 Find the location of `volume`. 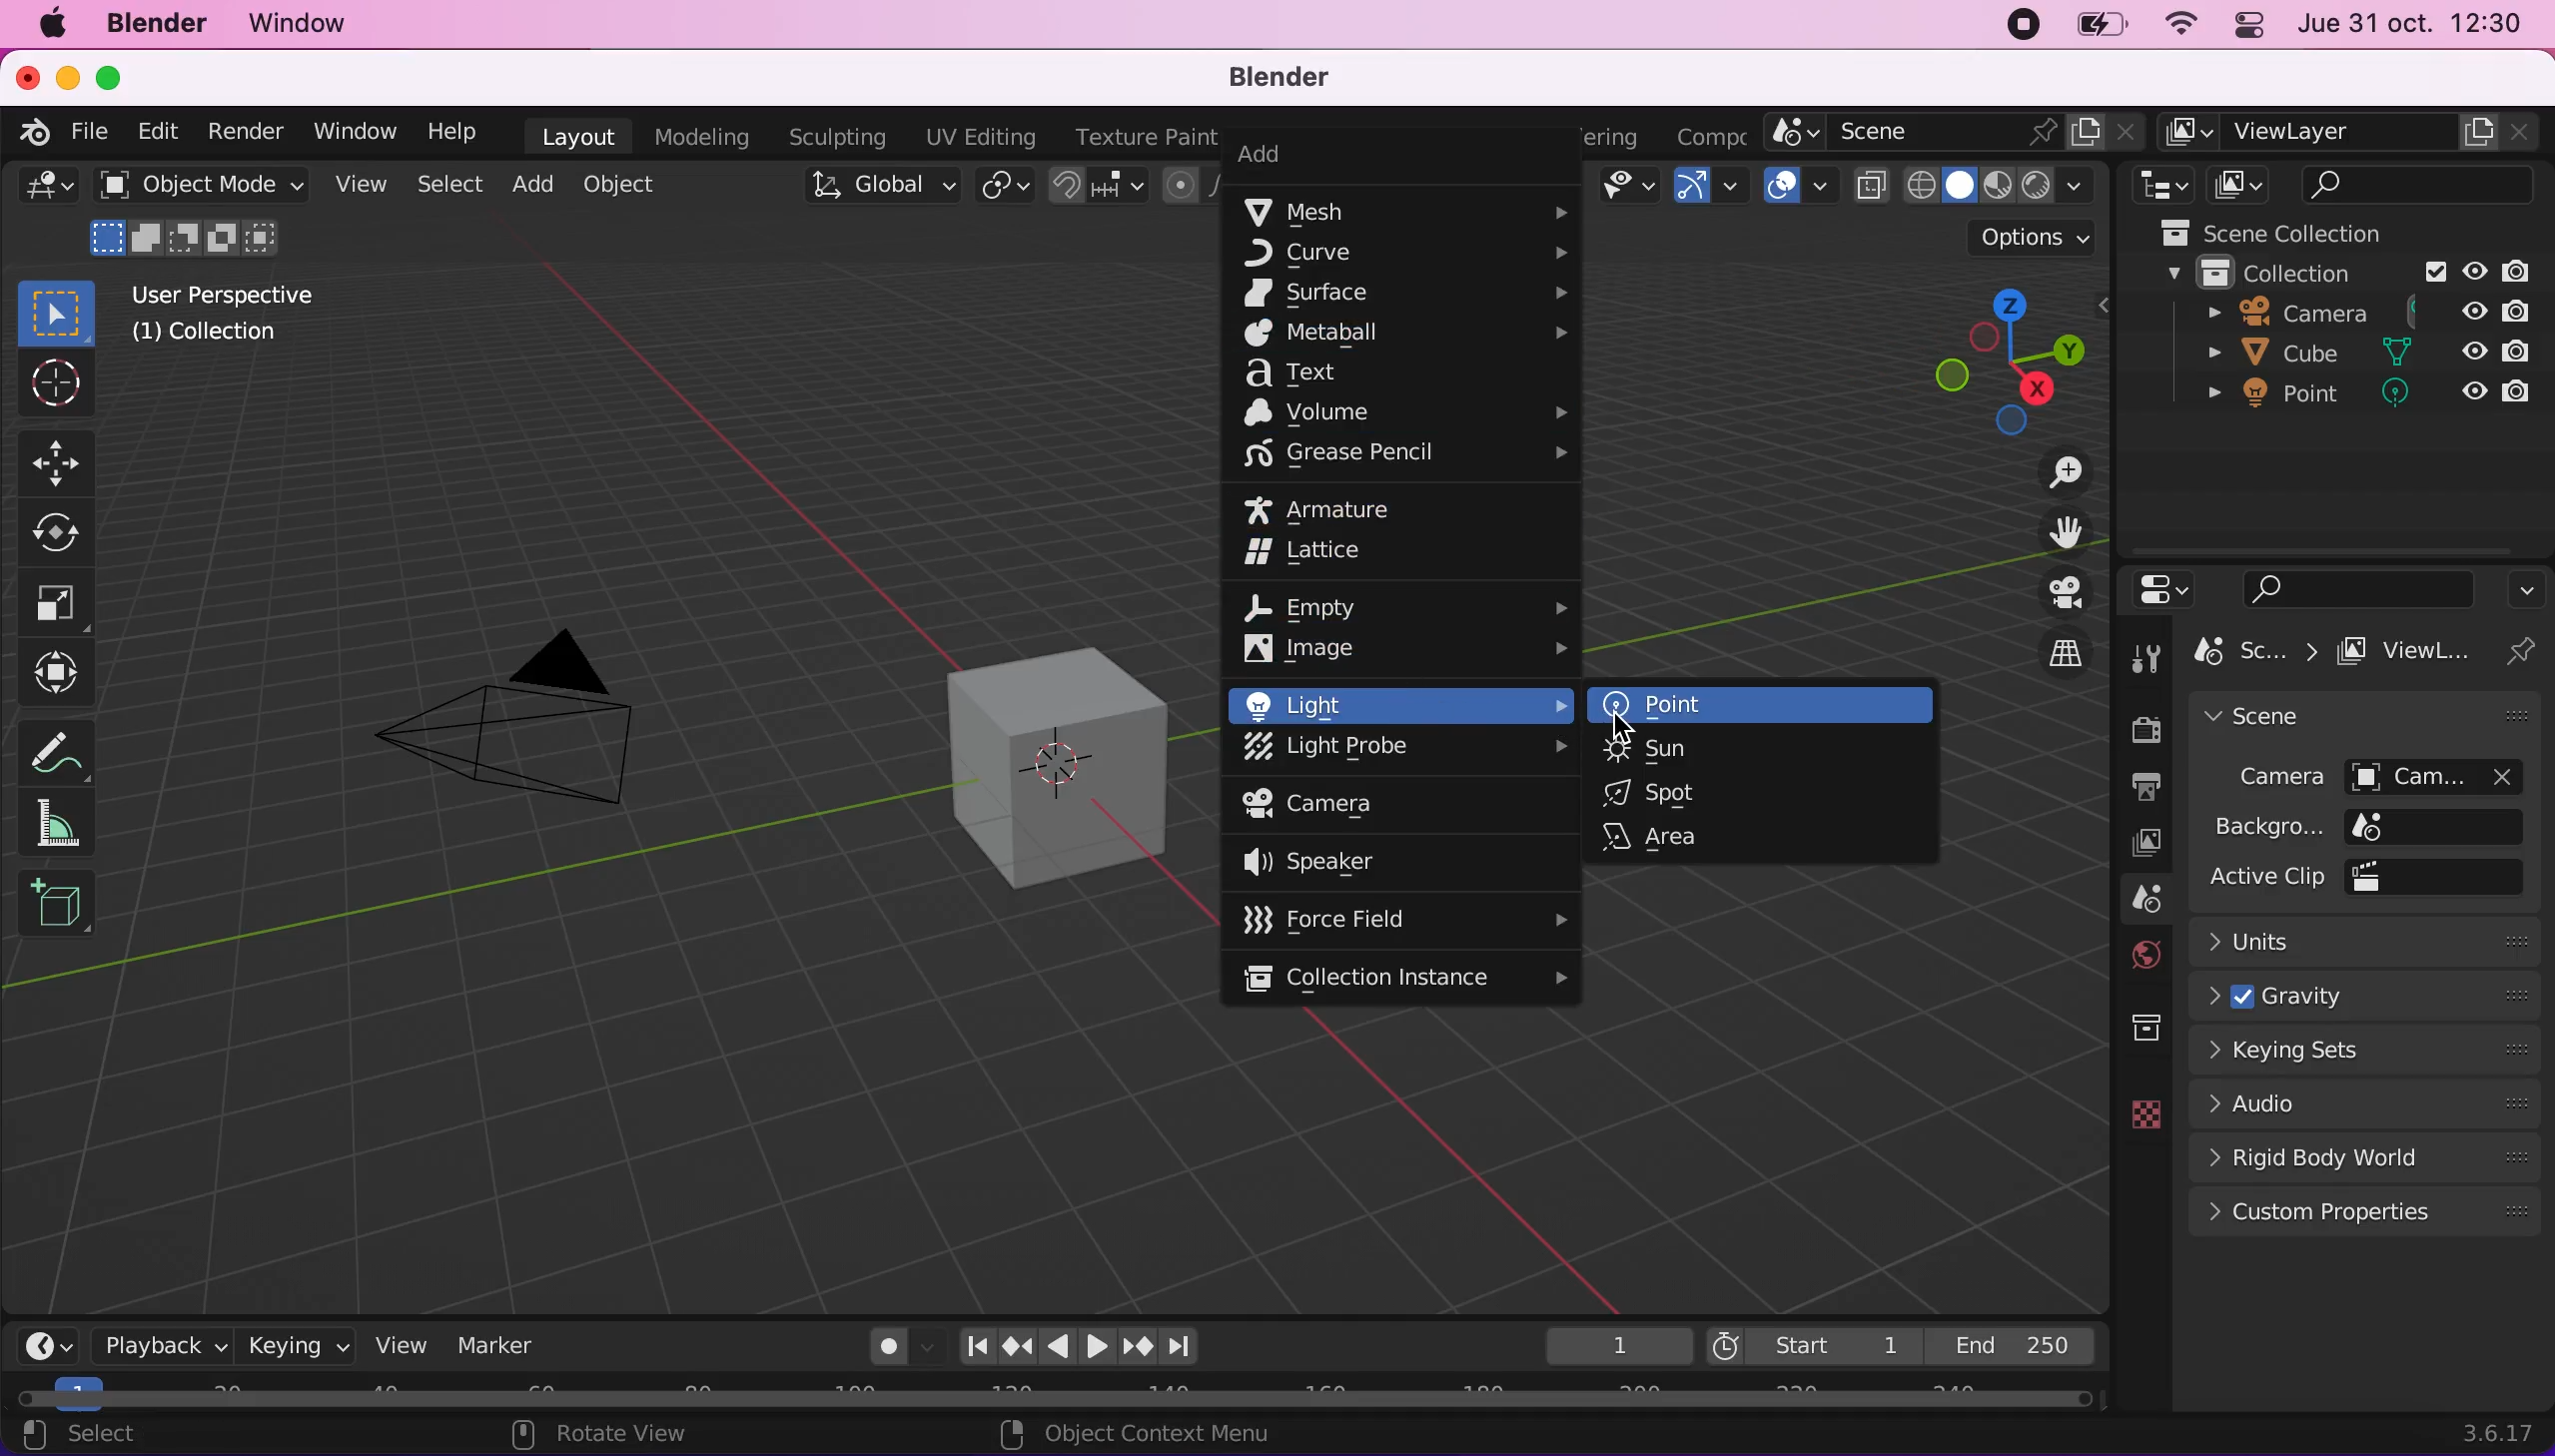

volume is located at coordinates (1404, 412).